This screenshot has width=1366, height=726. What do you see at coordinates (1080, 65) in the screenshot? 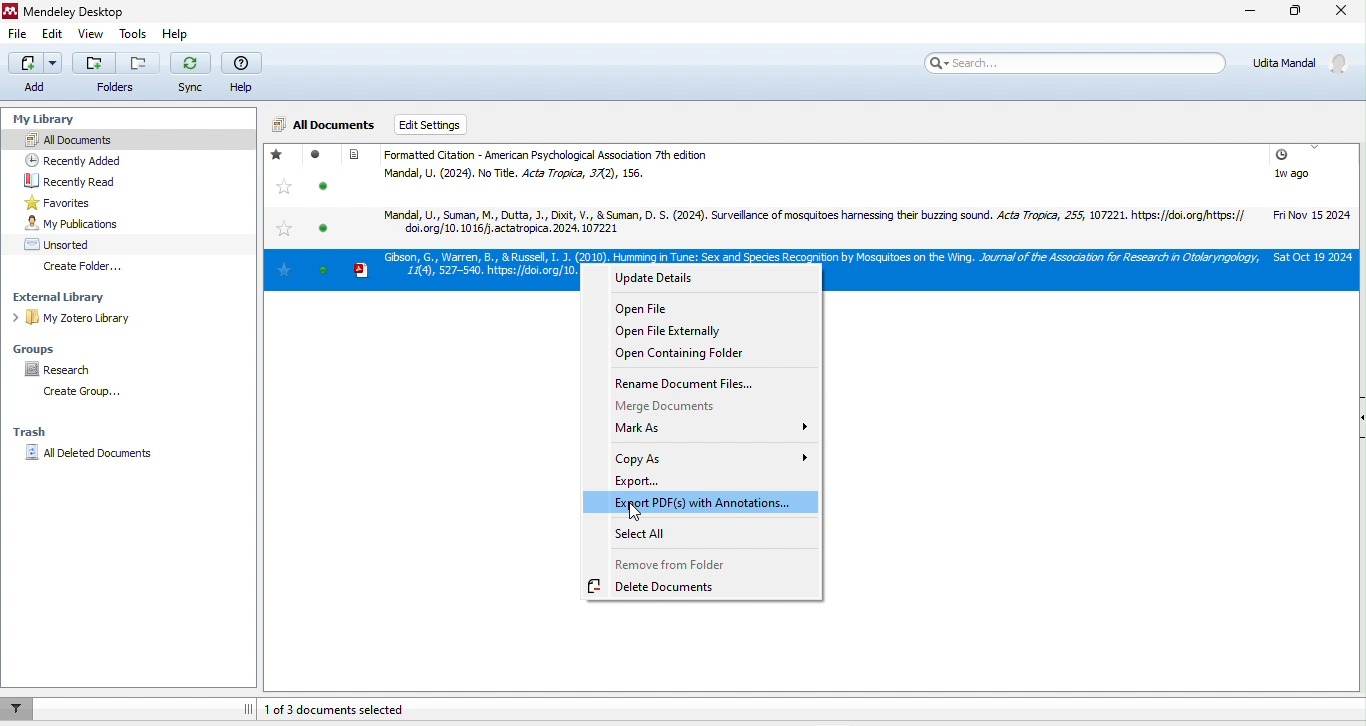
I see `search bar` at bounding box center [1080, 65].